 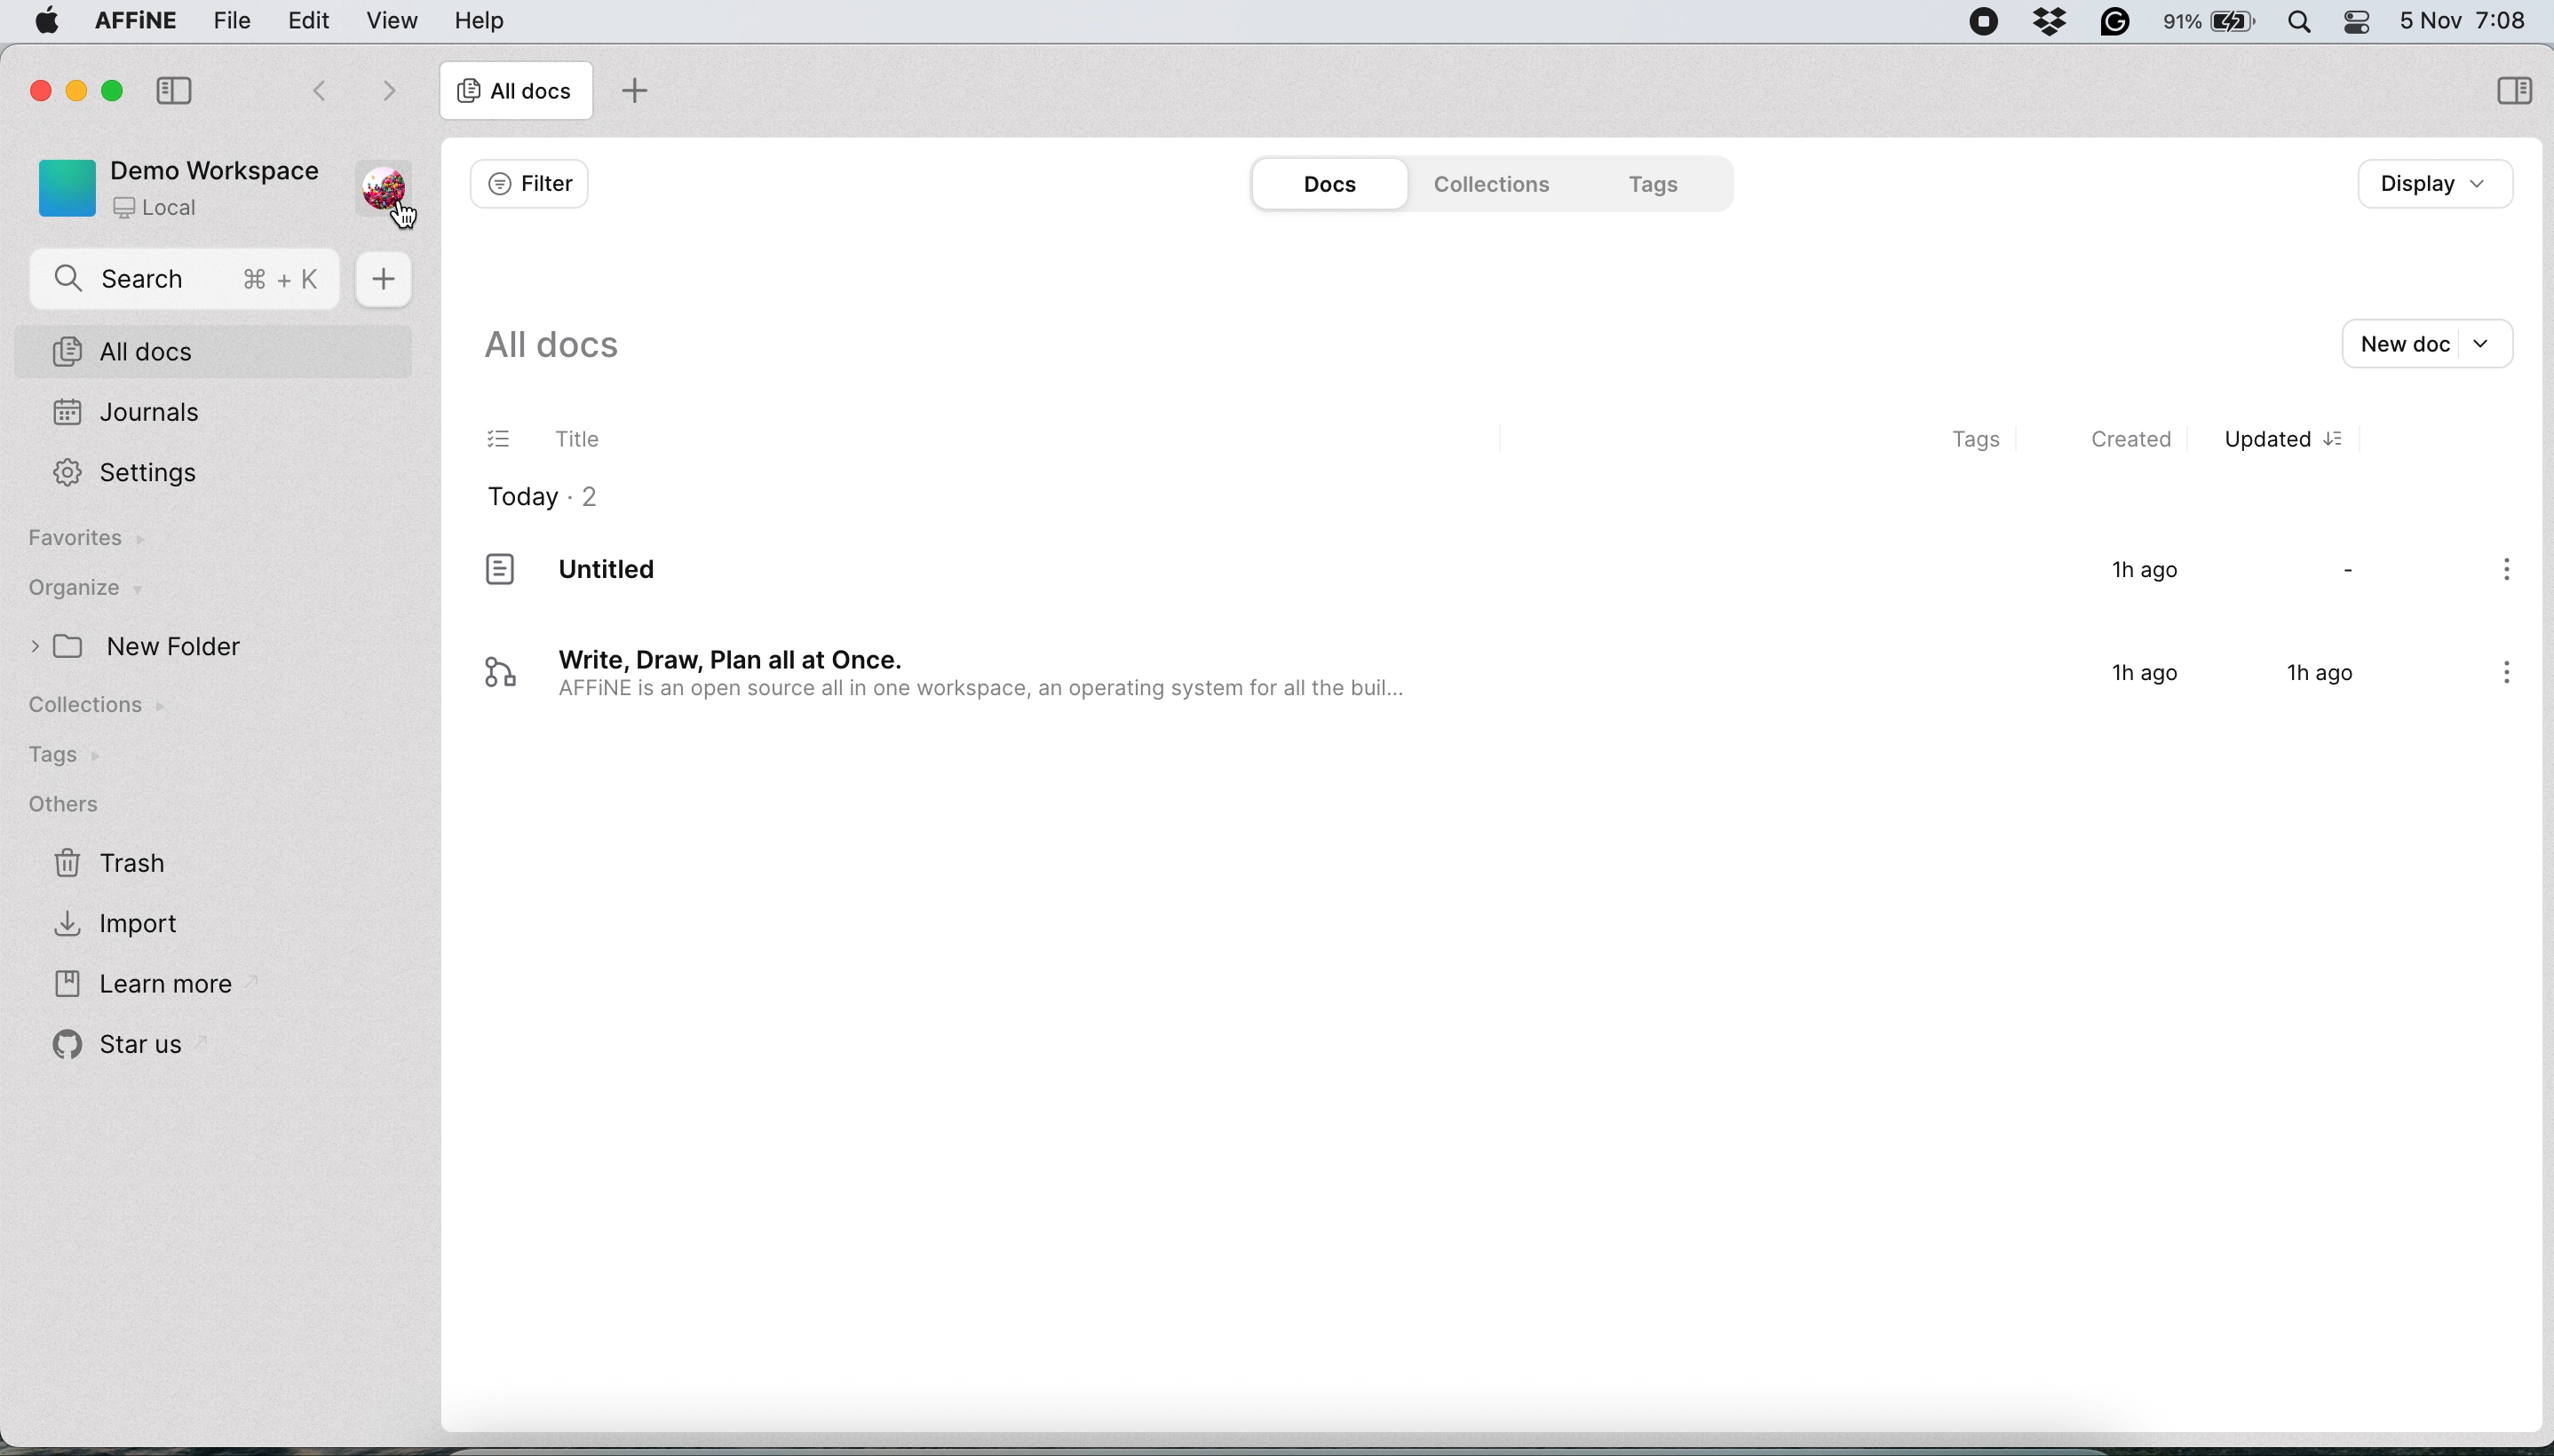 I want to click on tags, so click(x=68, y=757).